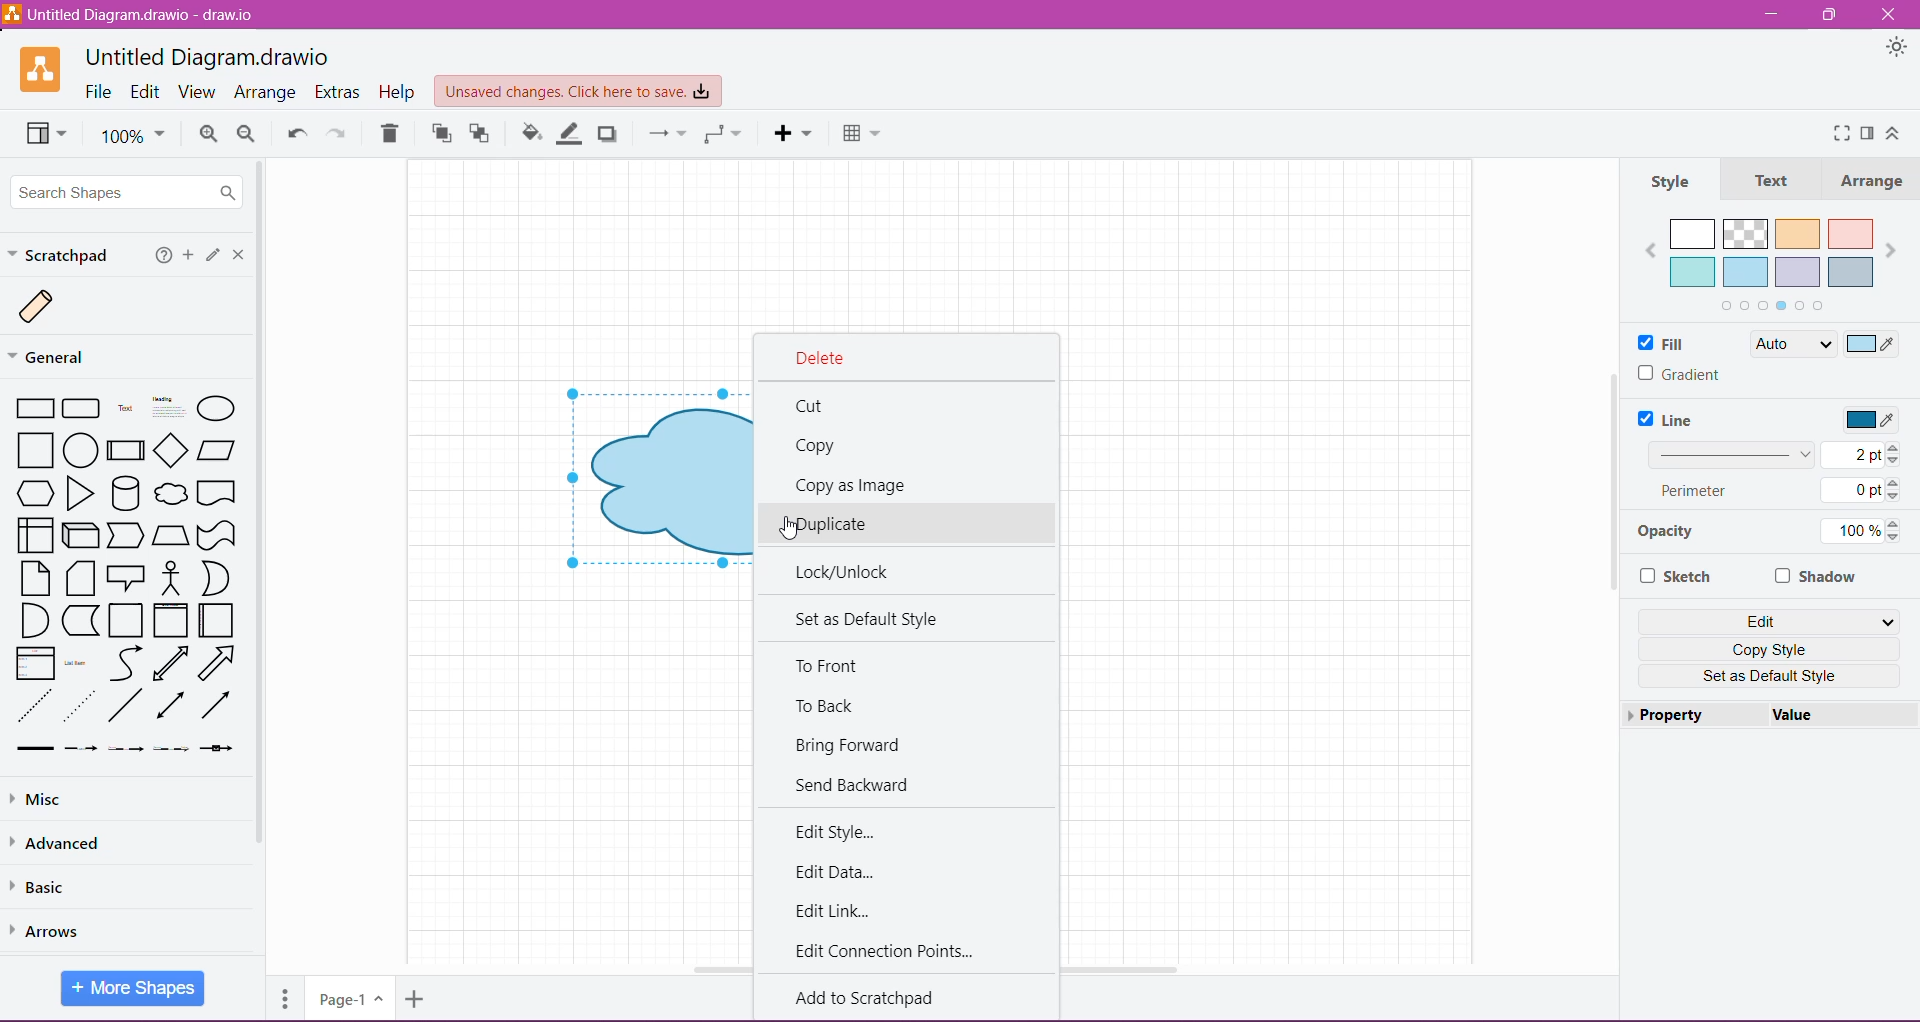 The height and width of the screenshot is (1022, 1920). What do you see at coordinates (264, 558) in the screenshot?
I see `Vertical Scroll Bar` at bounding box center [264, 558].